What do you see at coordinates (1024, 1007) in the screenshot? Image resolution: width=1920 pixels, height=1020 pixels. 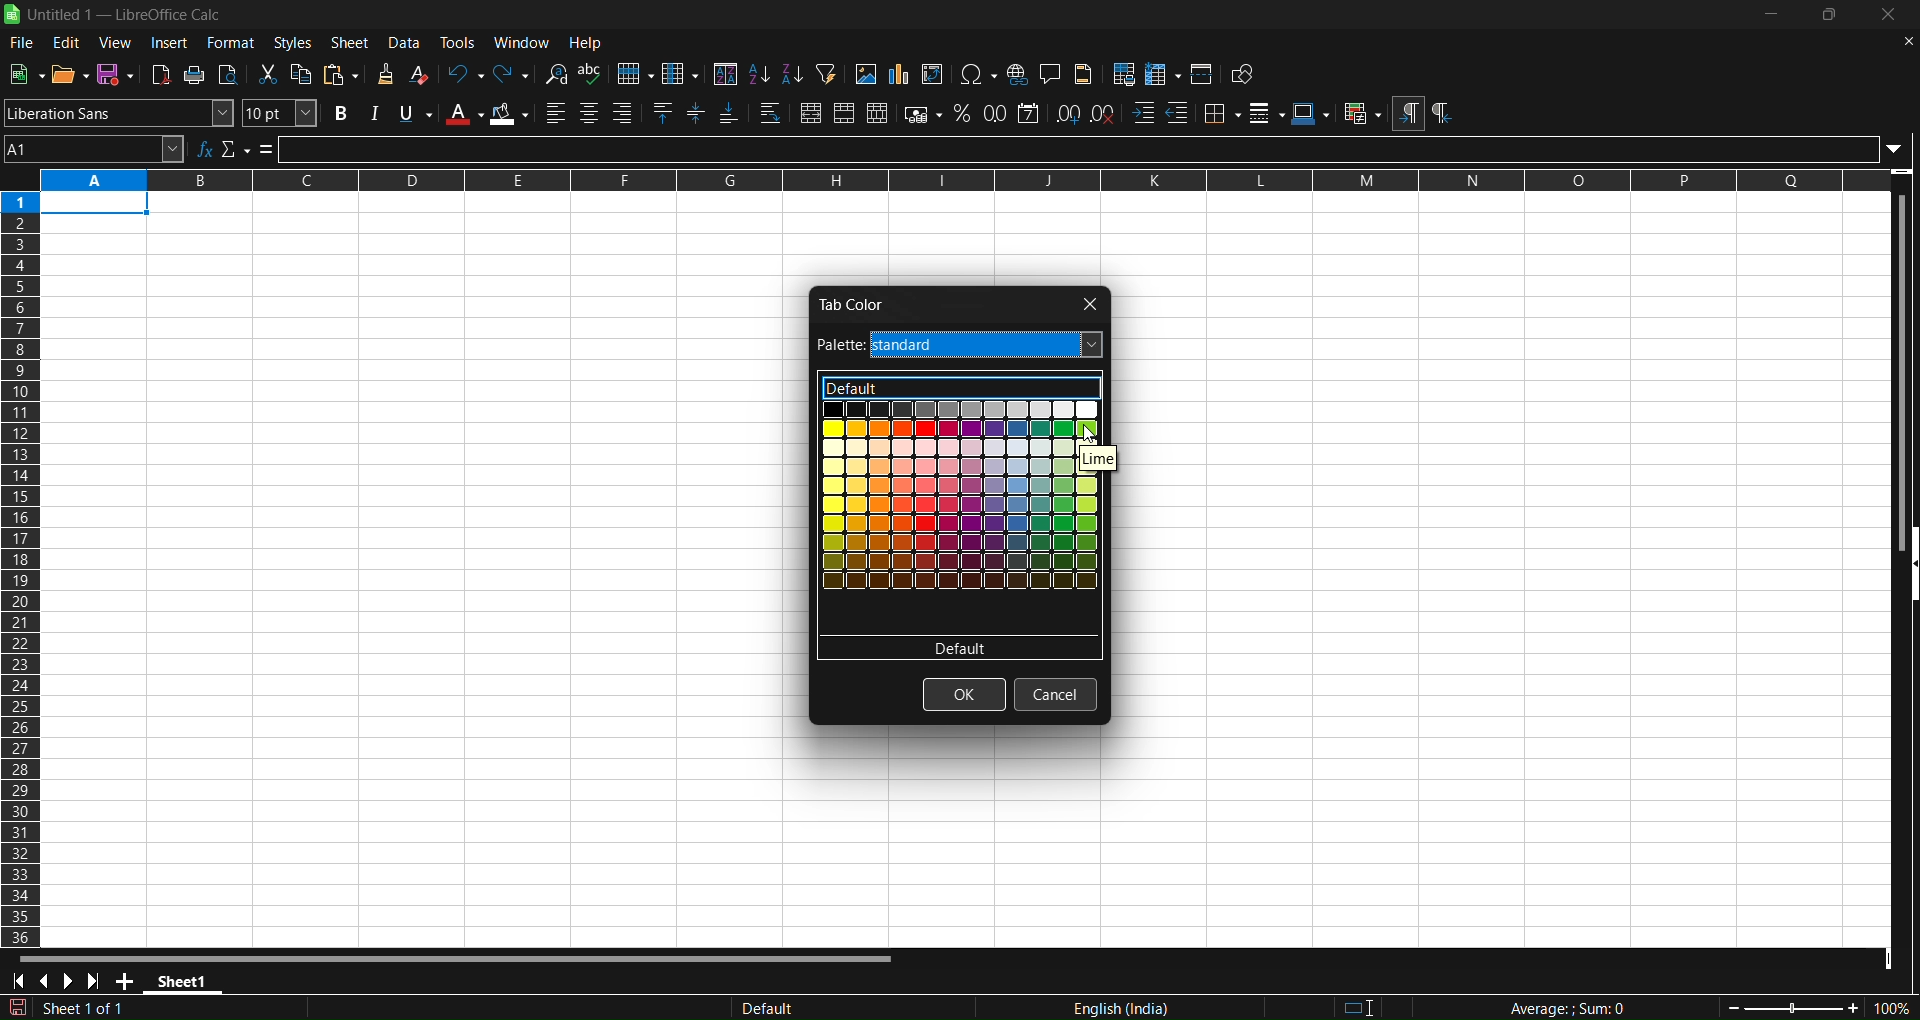 I see `text language` at bounding box center [1024, 1007].